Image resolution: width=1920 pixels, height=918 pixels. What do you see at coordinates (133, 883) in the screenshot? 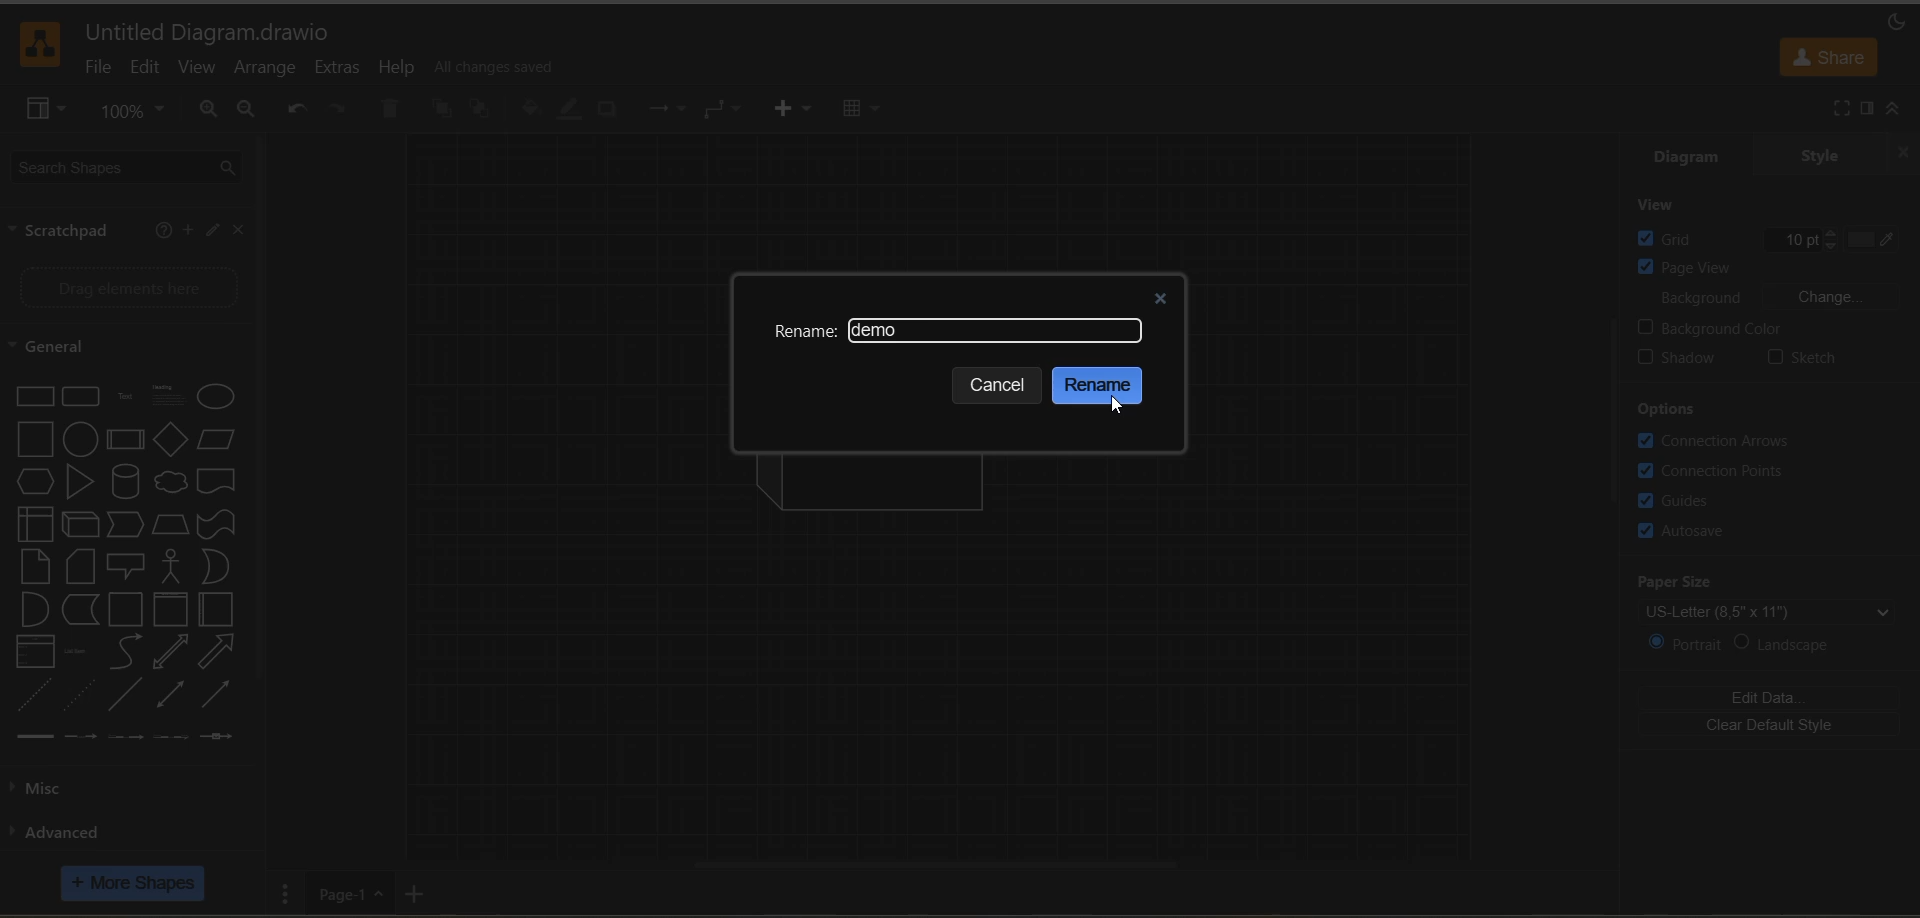
I see `more shapes` at bounding box center [133, 883].